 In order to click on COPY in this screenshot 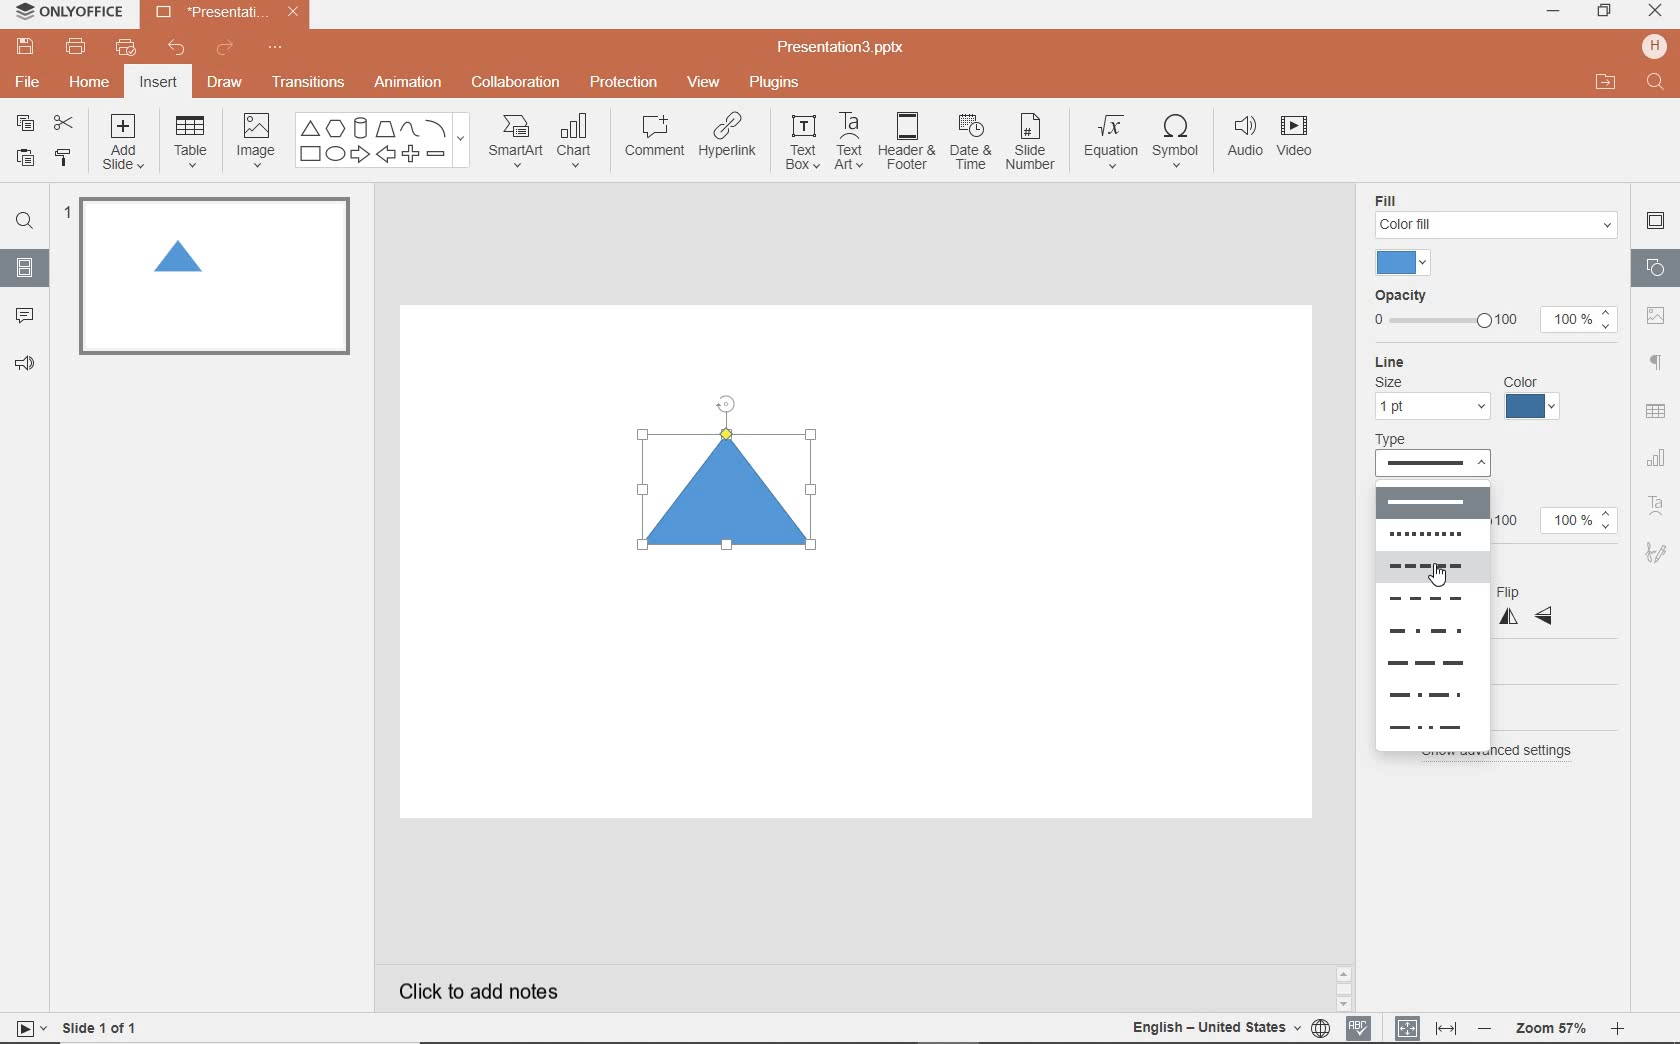, I will do `click(26, 126)`.